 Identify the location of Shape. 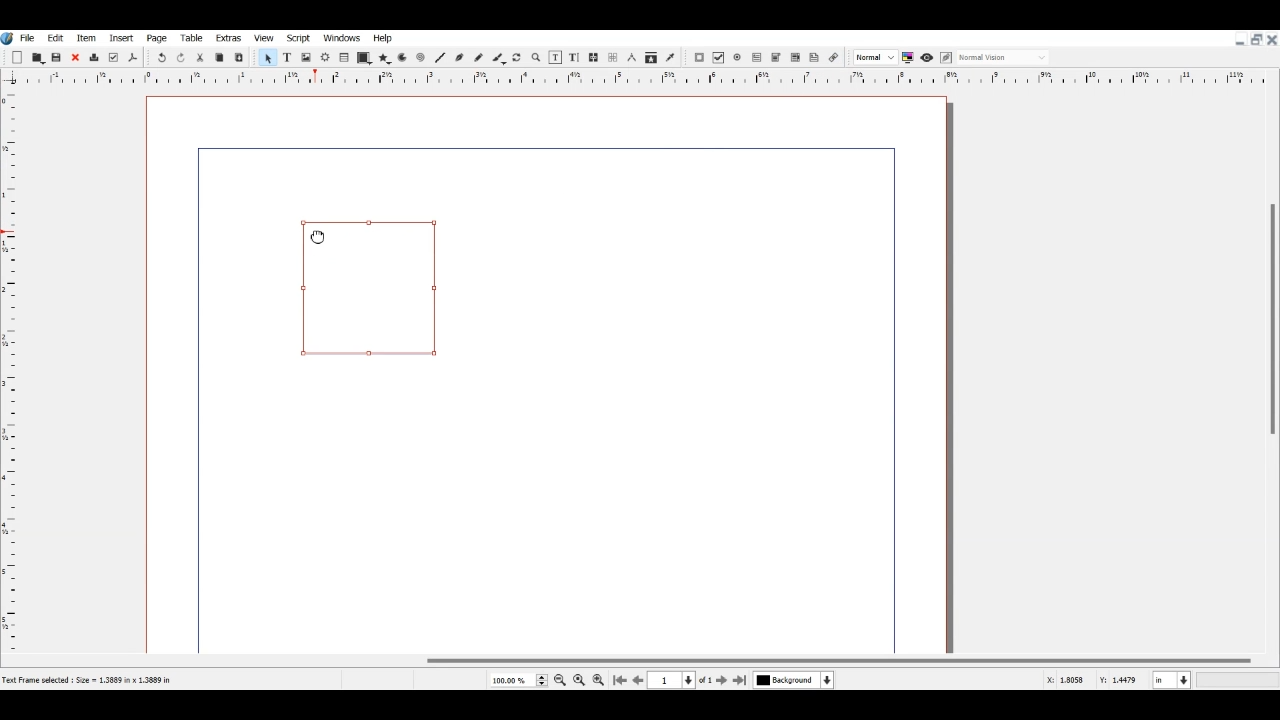
(364, 58).